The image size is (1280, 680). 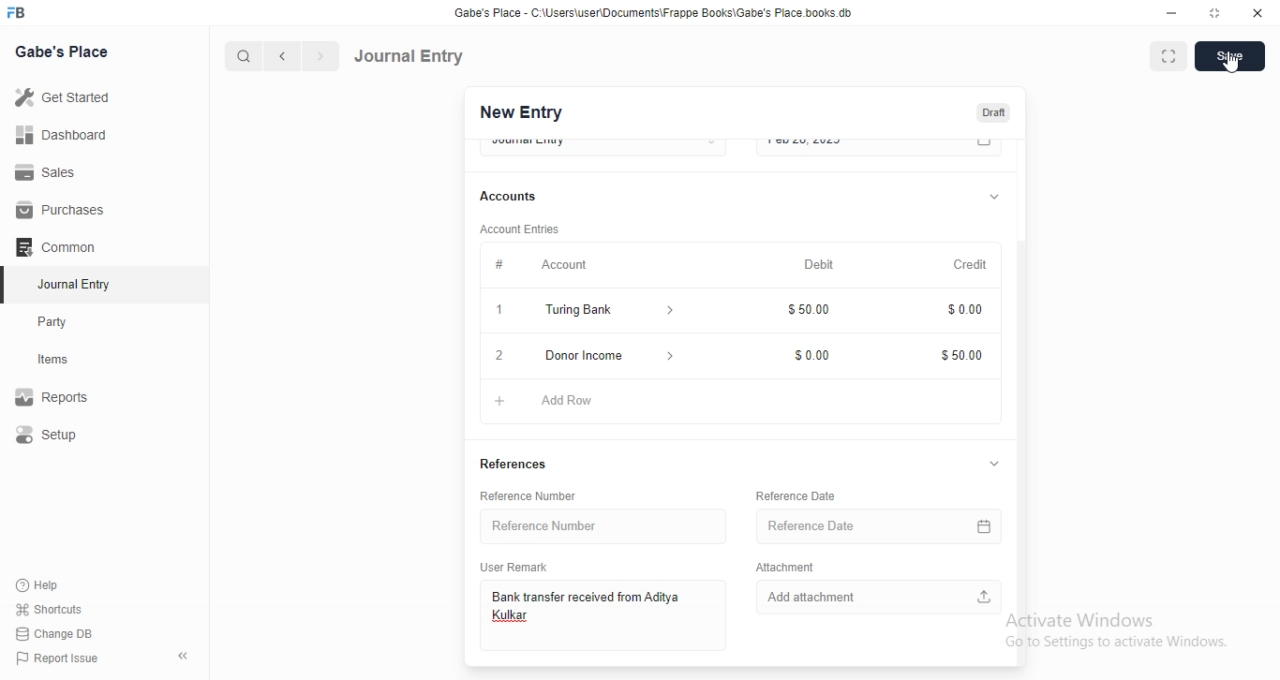 I want to click on calender, so click(x=985, y=147).